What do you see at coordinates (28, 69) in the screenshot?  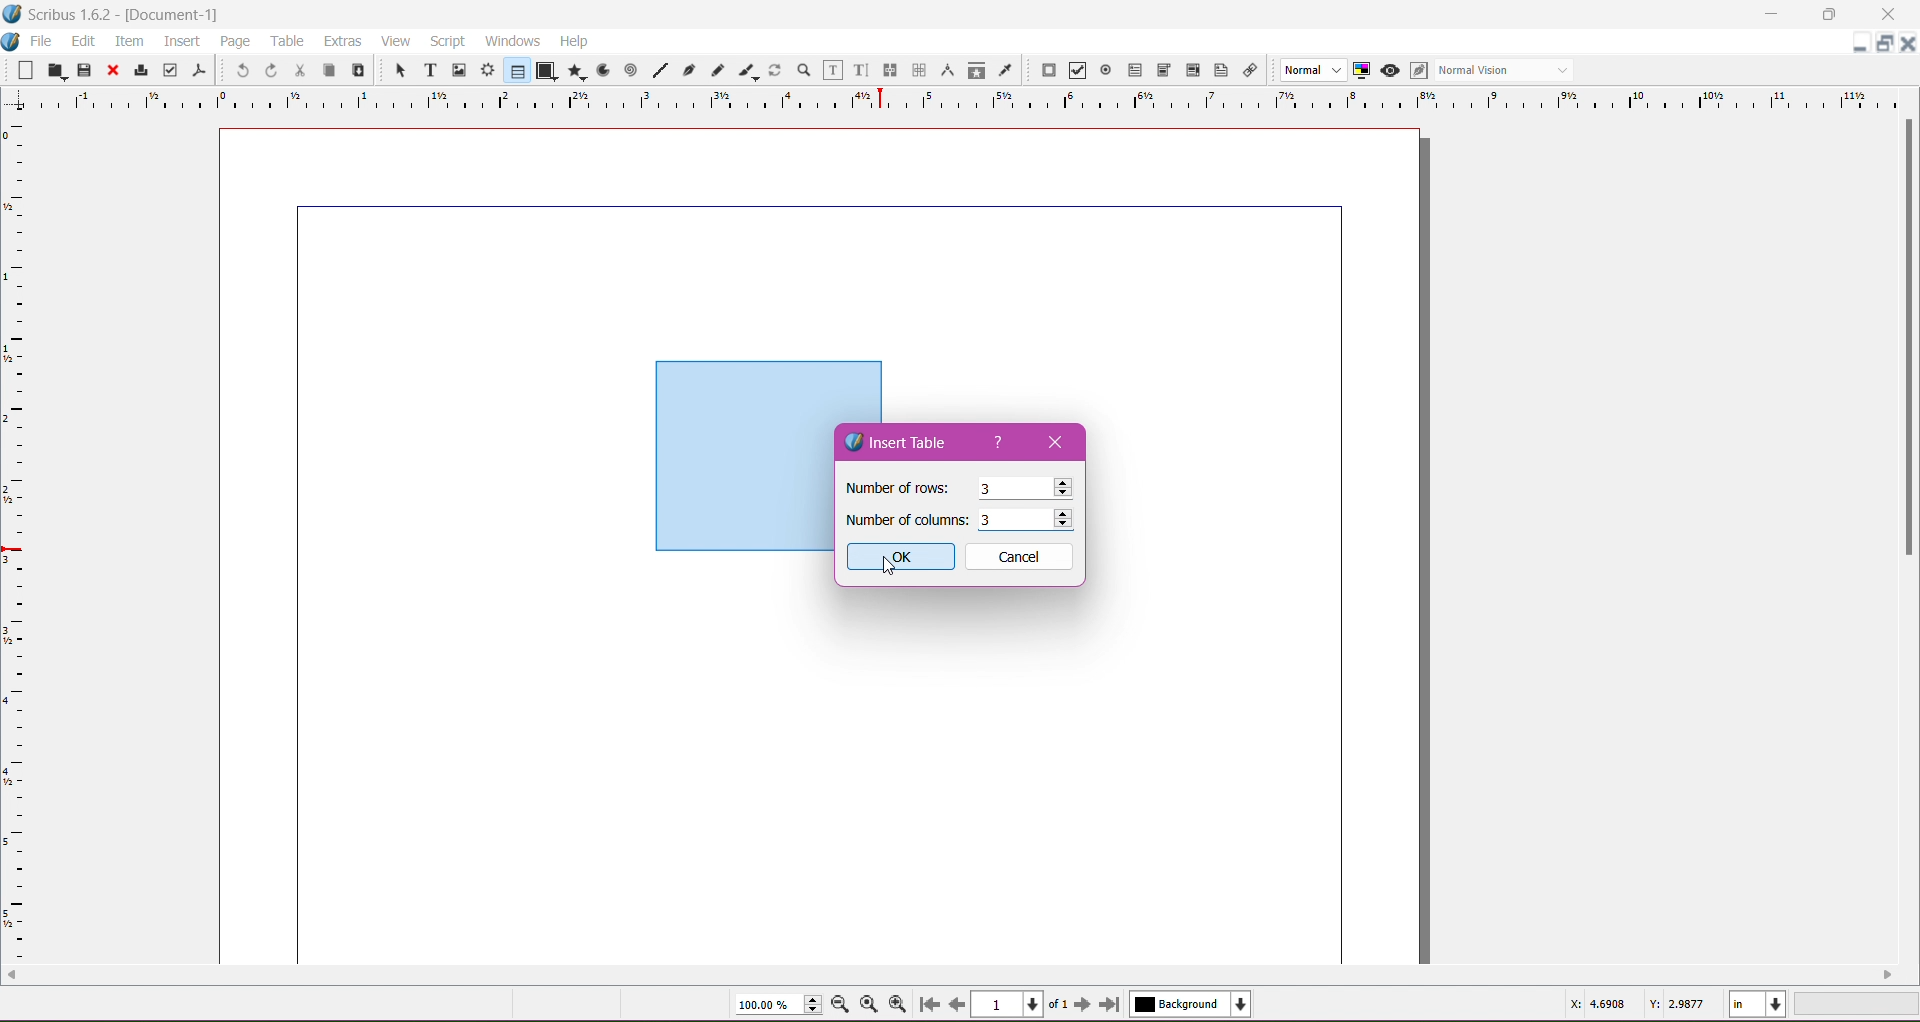 I see `New` at bounding box center [28, 69].